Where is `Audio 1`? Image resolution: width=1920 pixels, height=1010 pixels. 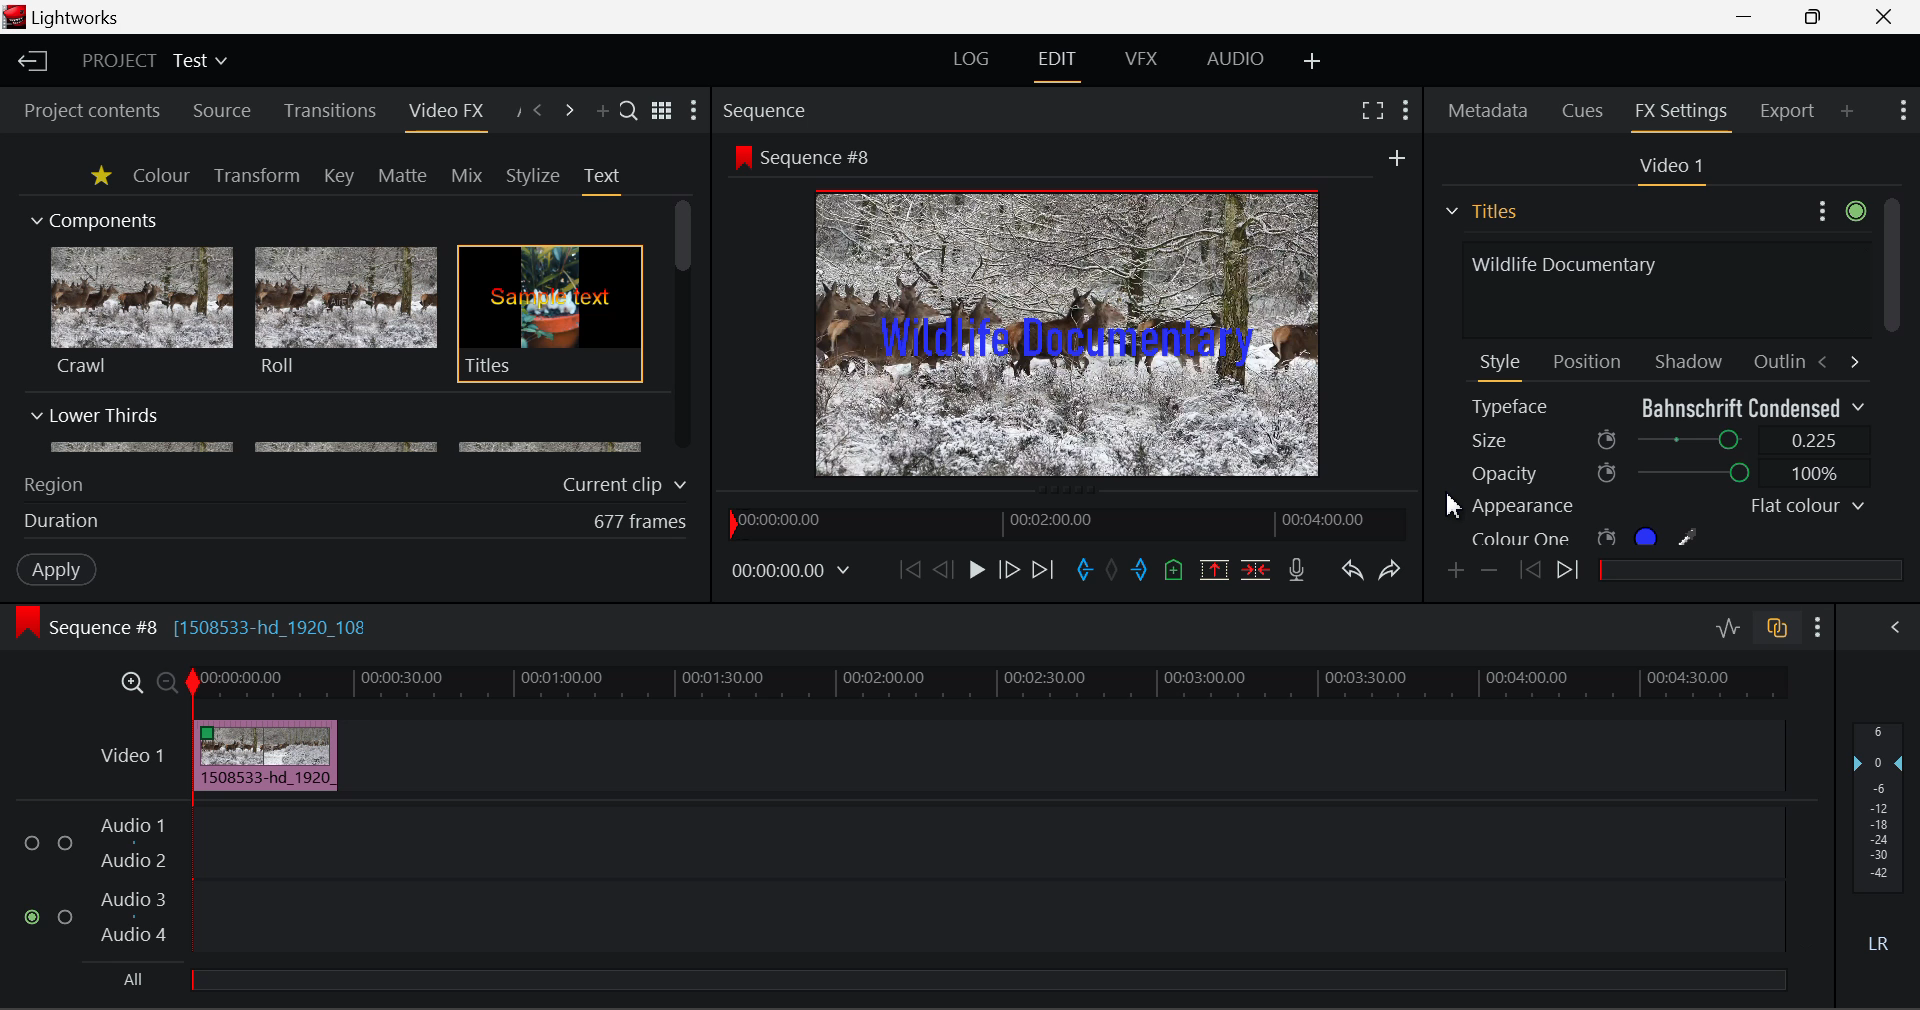
Audio 1 is located at coordinates (130, 828).